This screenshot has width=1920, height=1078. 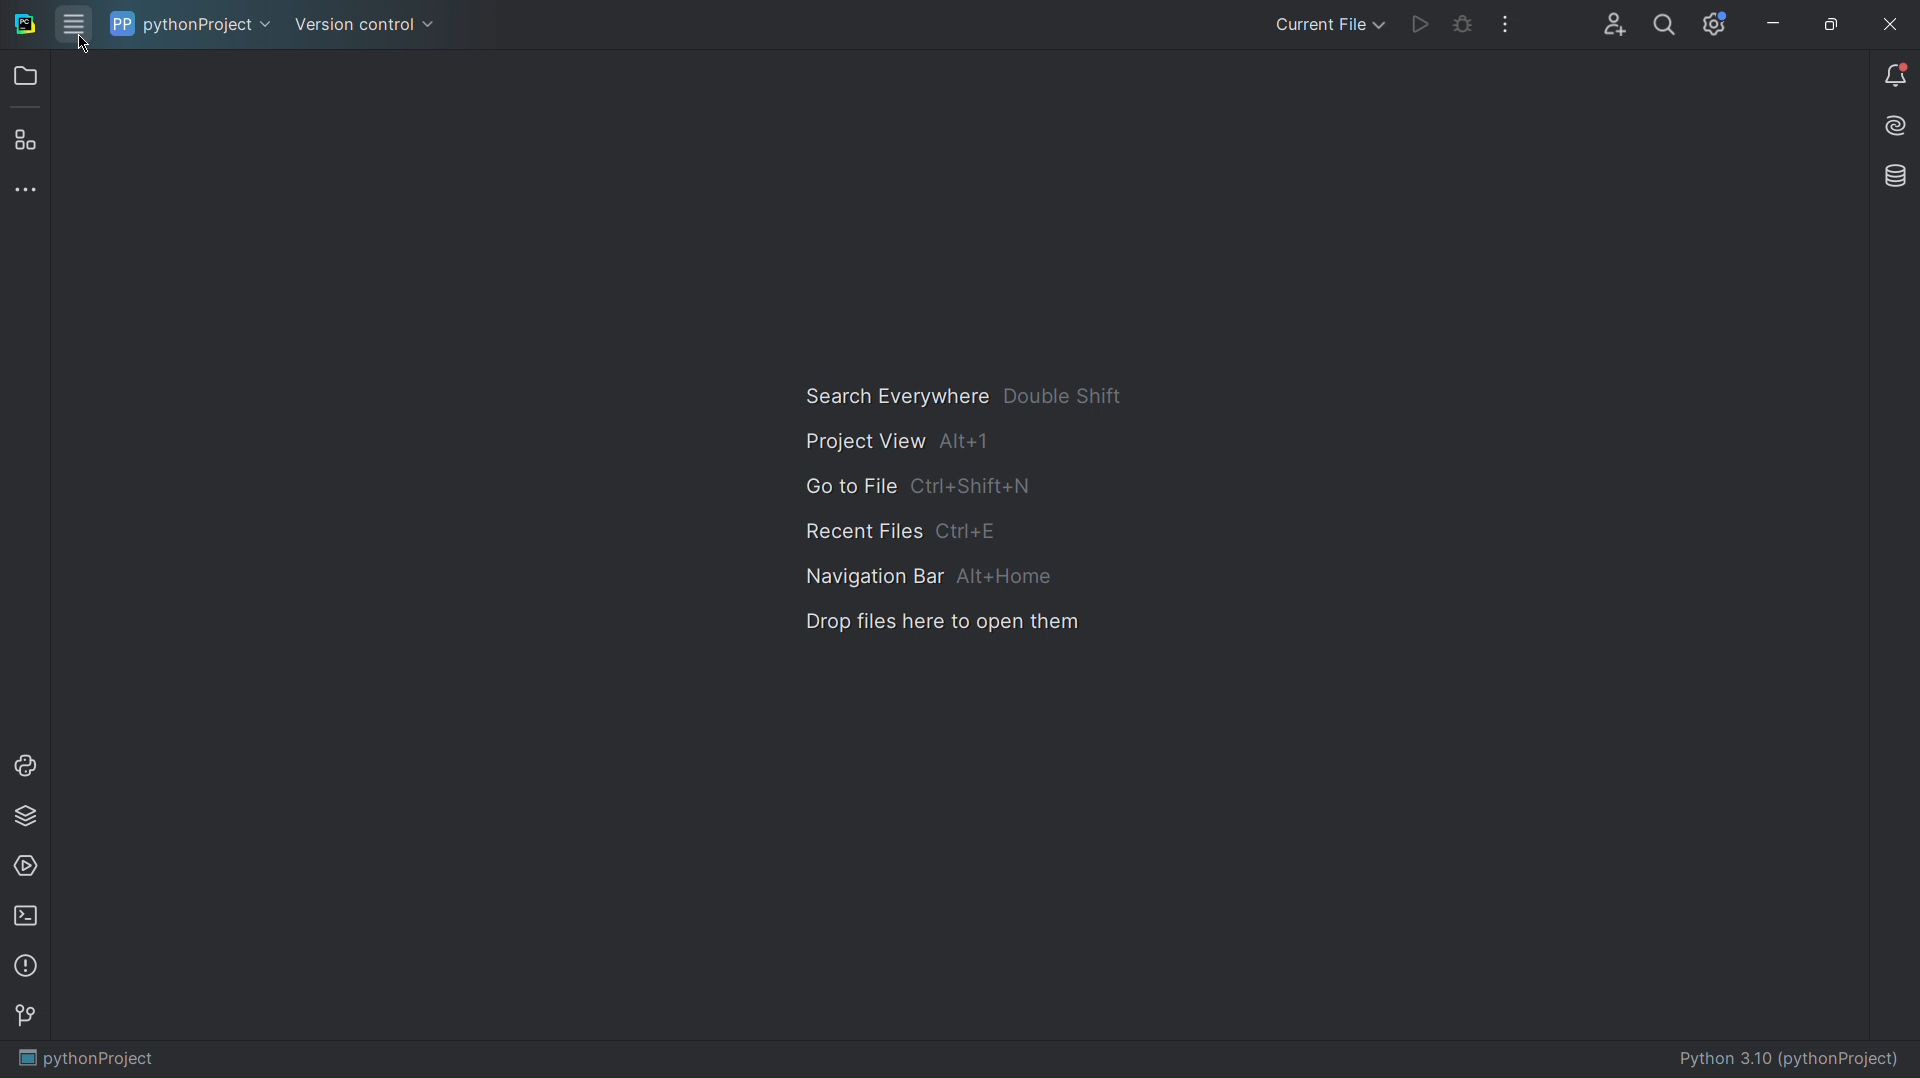 What do you see at coordinates (18, 24) in the screenshot?
I see `PyCharm logo` at bounding box center [18, 24].